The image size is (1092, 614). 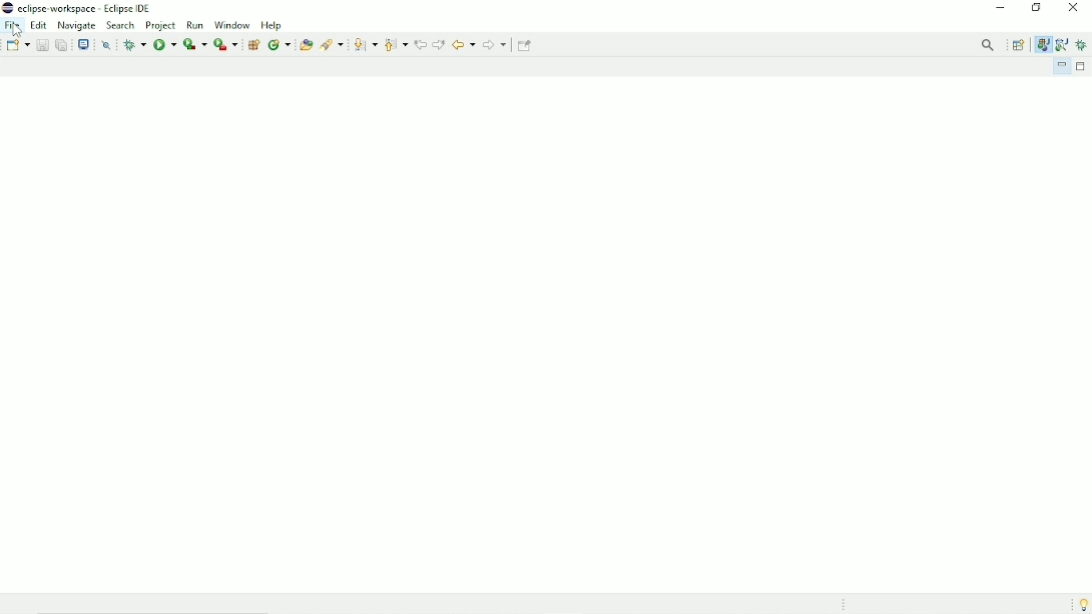 I want to click on Coverage, so click(x=195, y=43).